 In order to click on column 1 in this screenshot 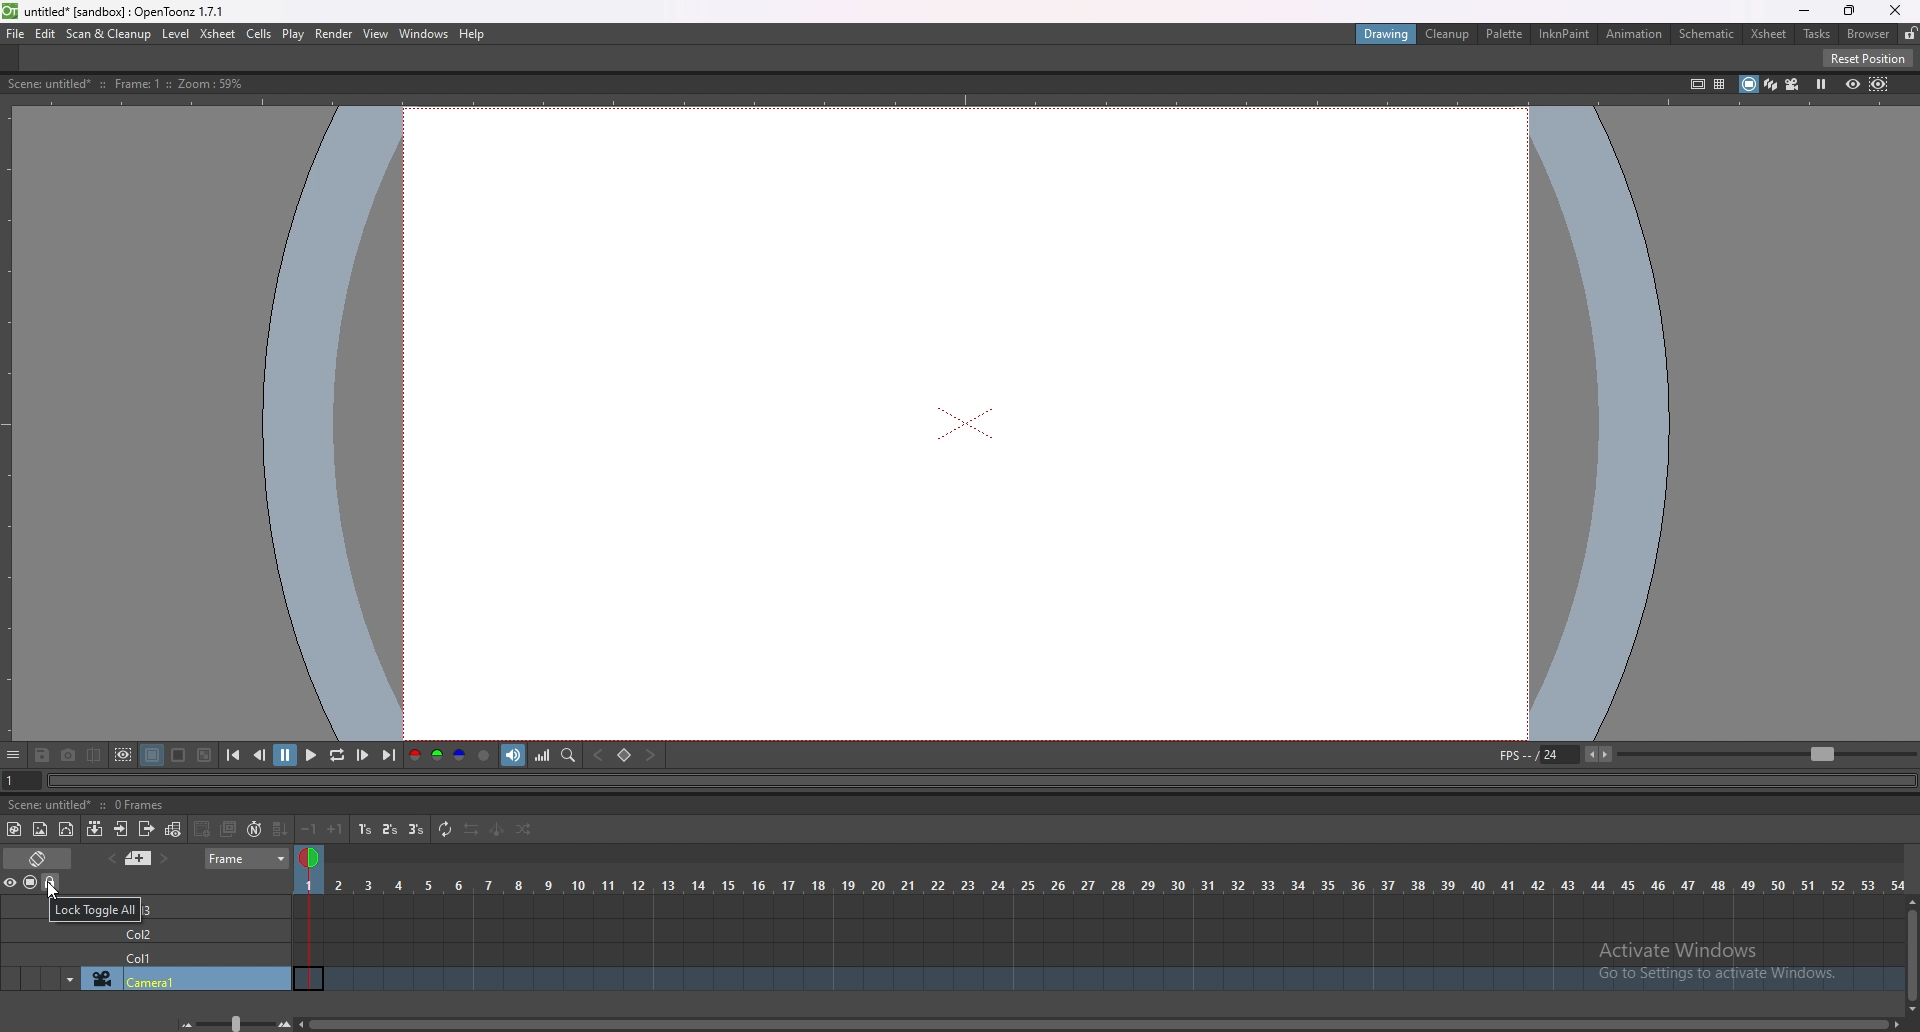, I will do `click(183, 956)`.